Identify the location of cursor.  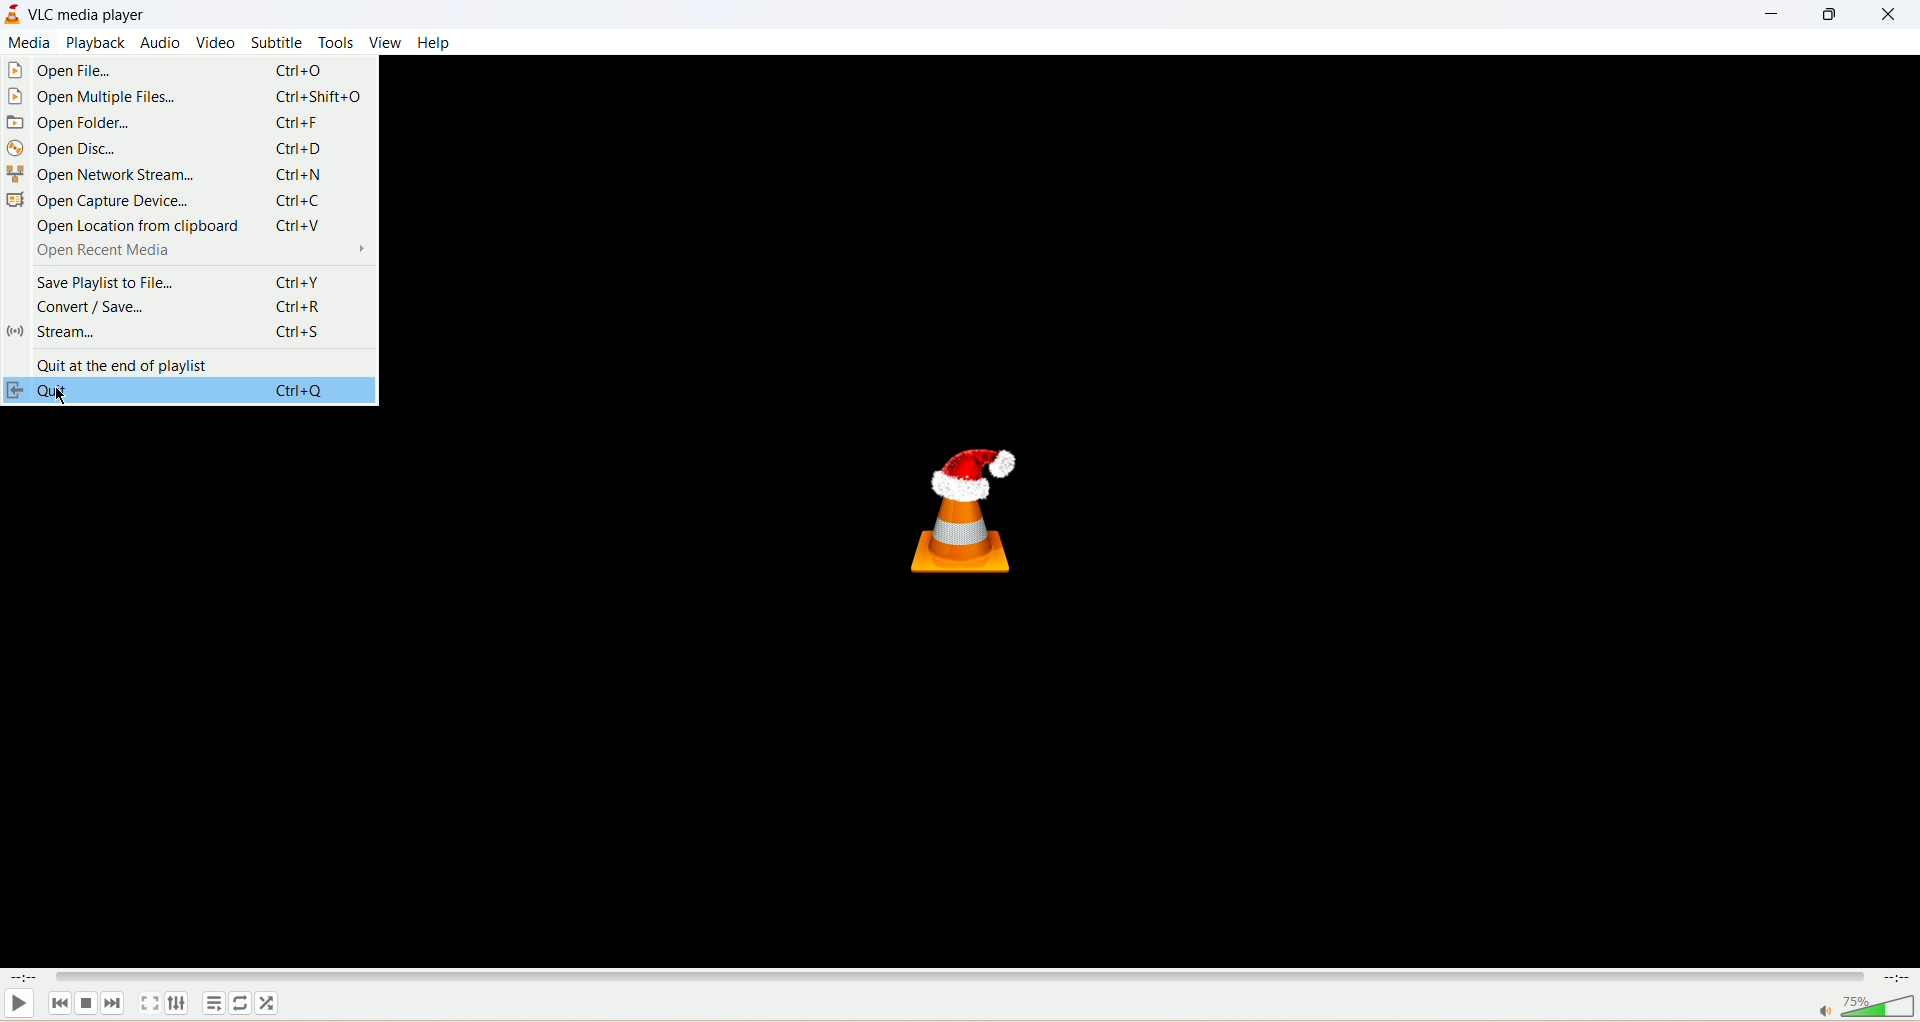
(63, 396).